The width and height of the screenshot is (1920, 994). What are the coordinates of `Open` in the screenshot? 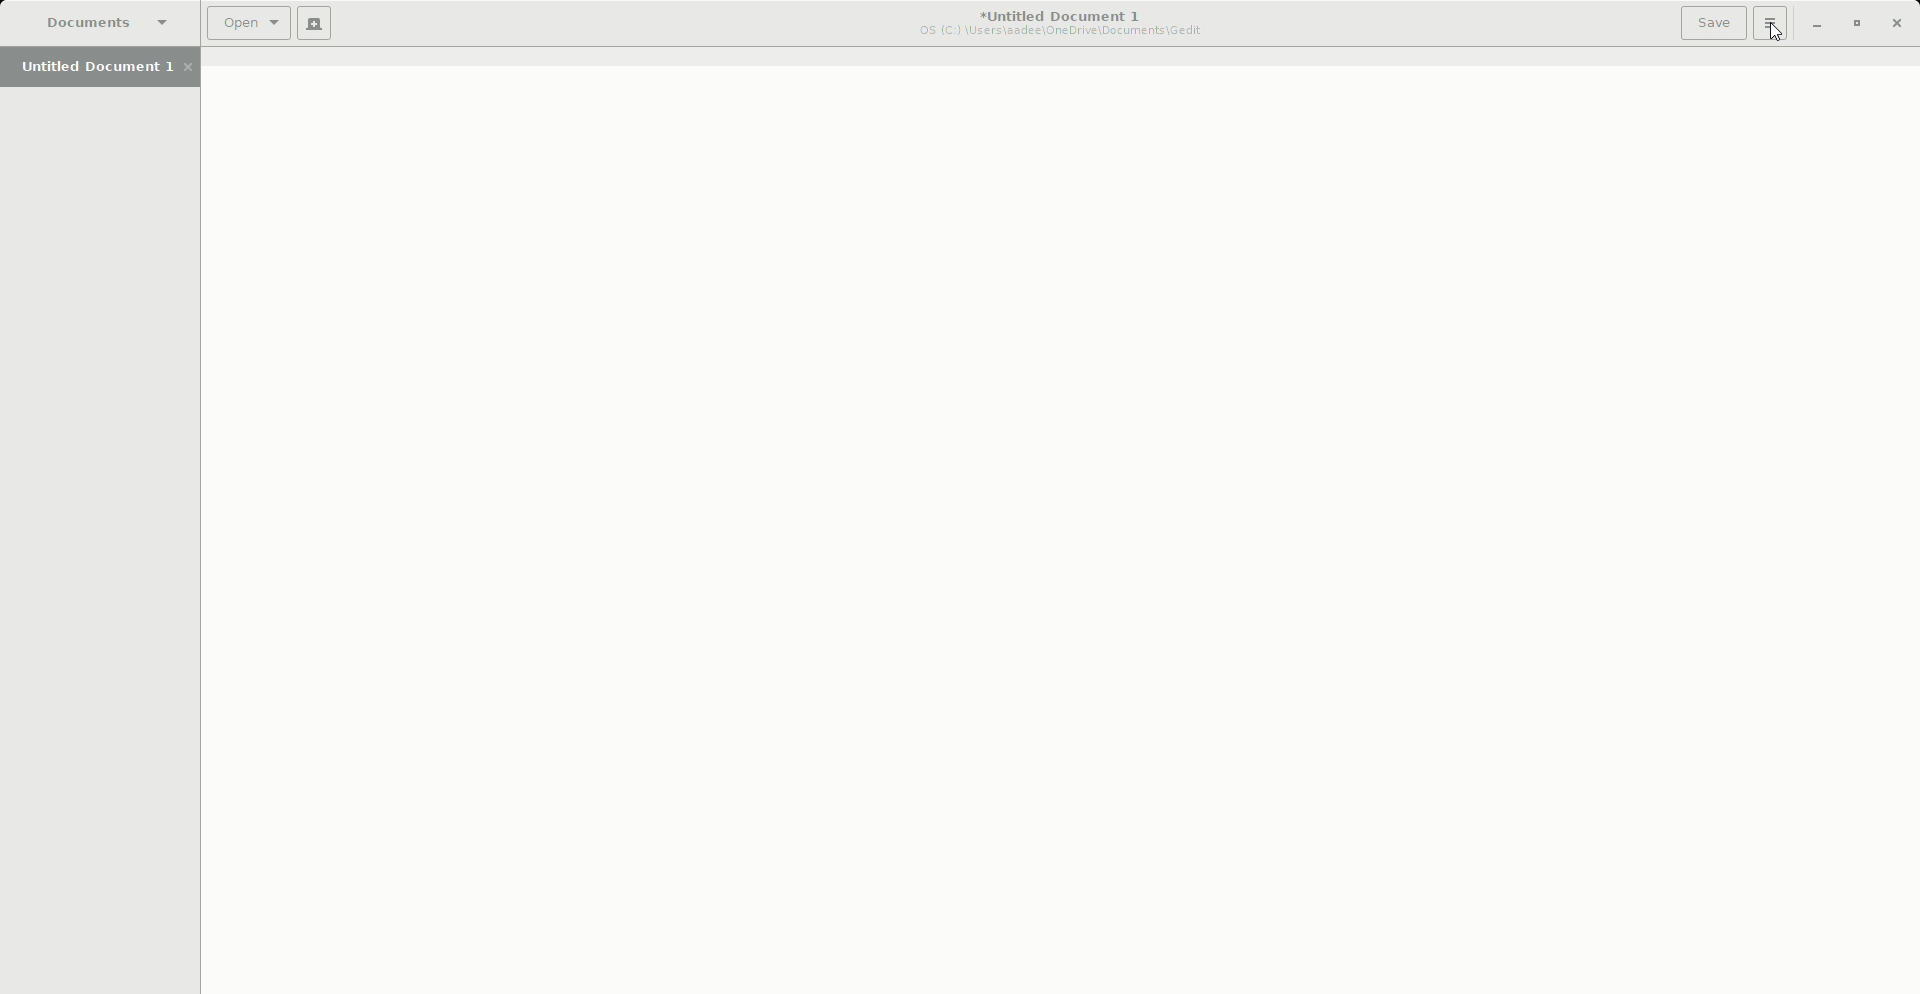 It's located at (244, 26).